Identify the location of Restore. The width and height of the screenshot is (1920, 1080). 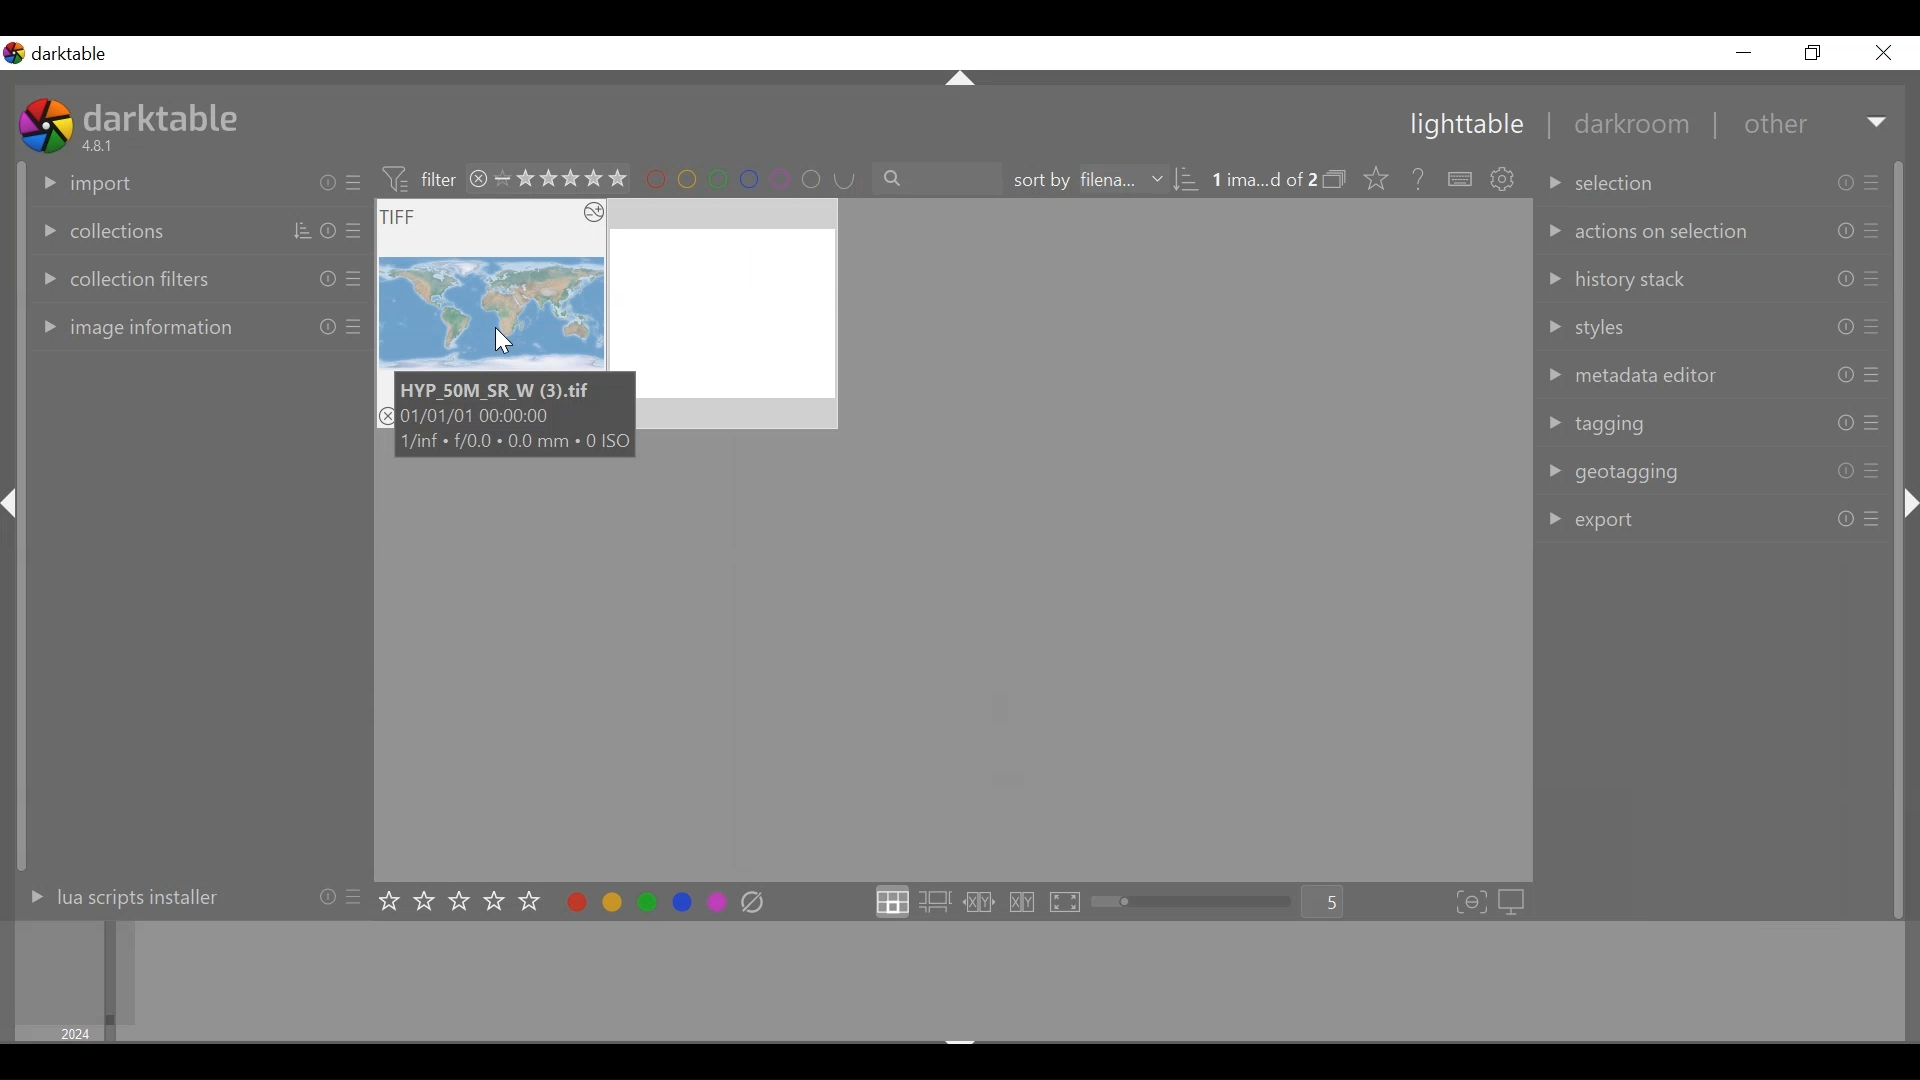
(1819, 52).